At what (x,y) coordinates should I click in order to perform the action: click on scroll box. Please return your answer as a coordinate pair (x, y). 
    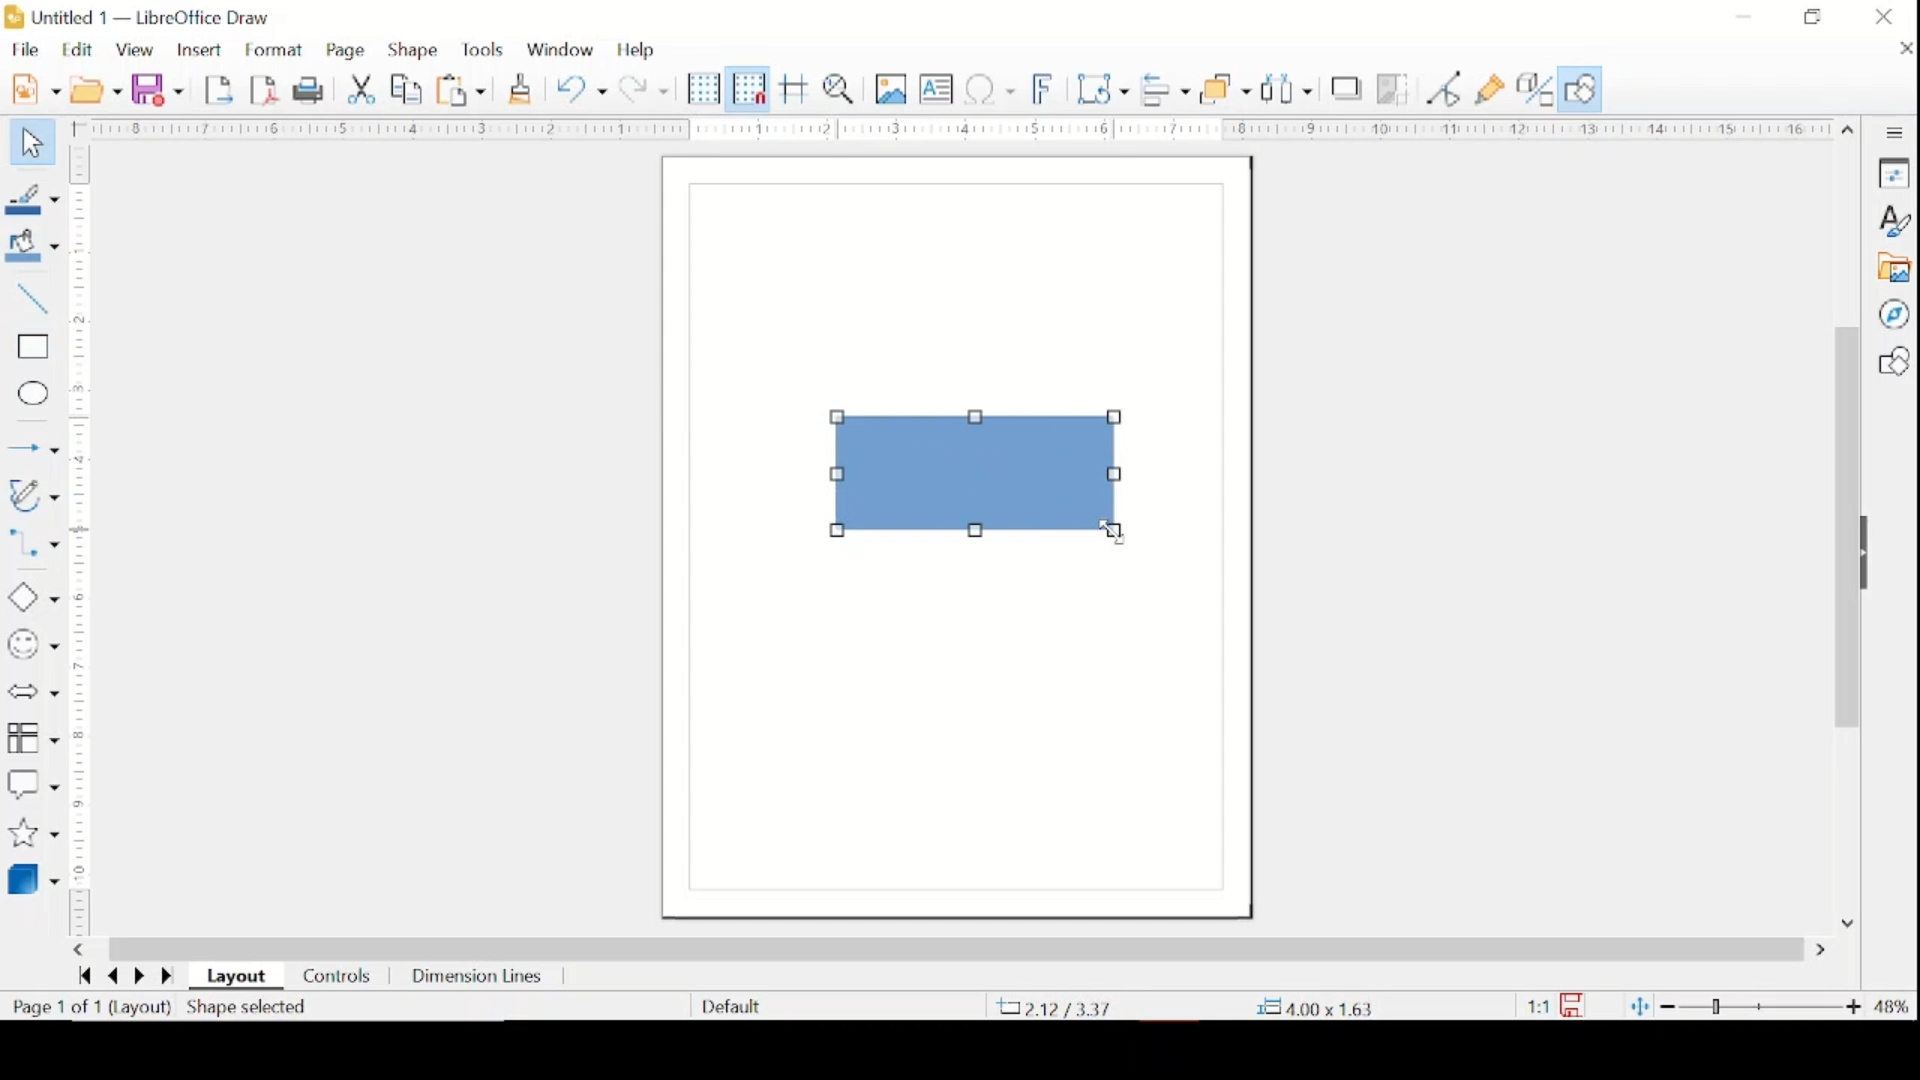
    Looking at the image, I should click on (1845, 531).